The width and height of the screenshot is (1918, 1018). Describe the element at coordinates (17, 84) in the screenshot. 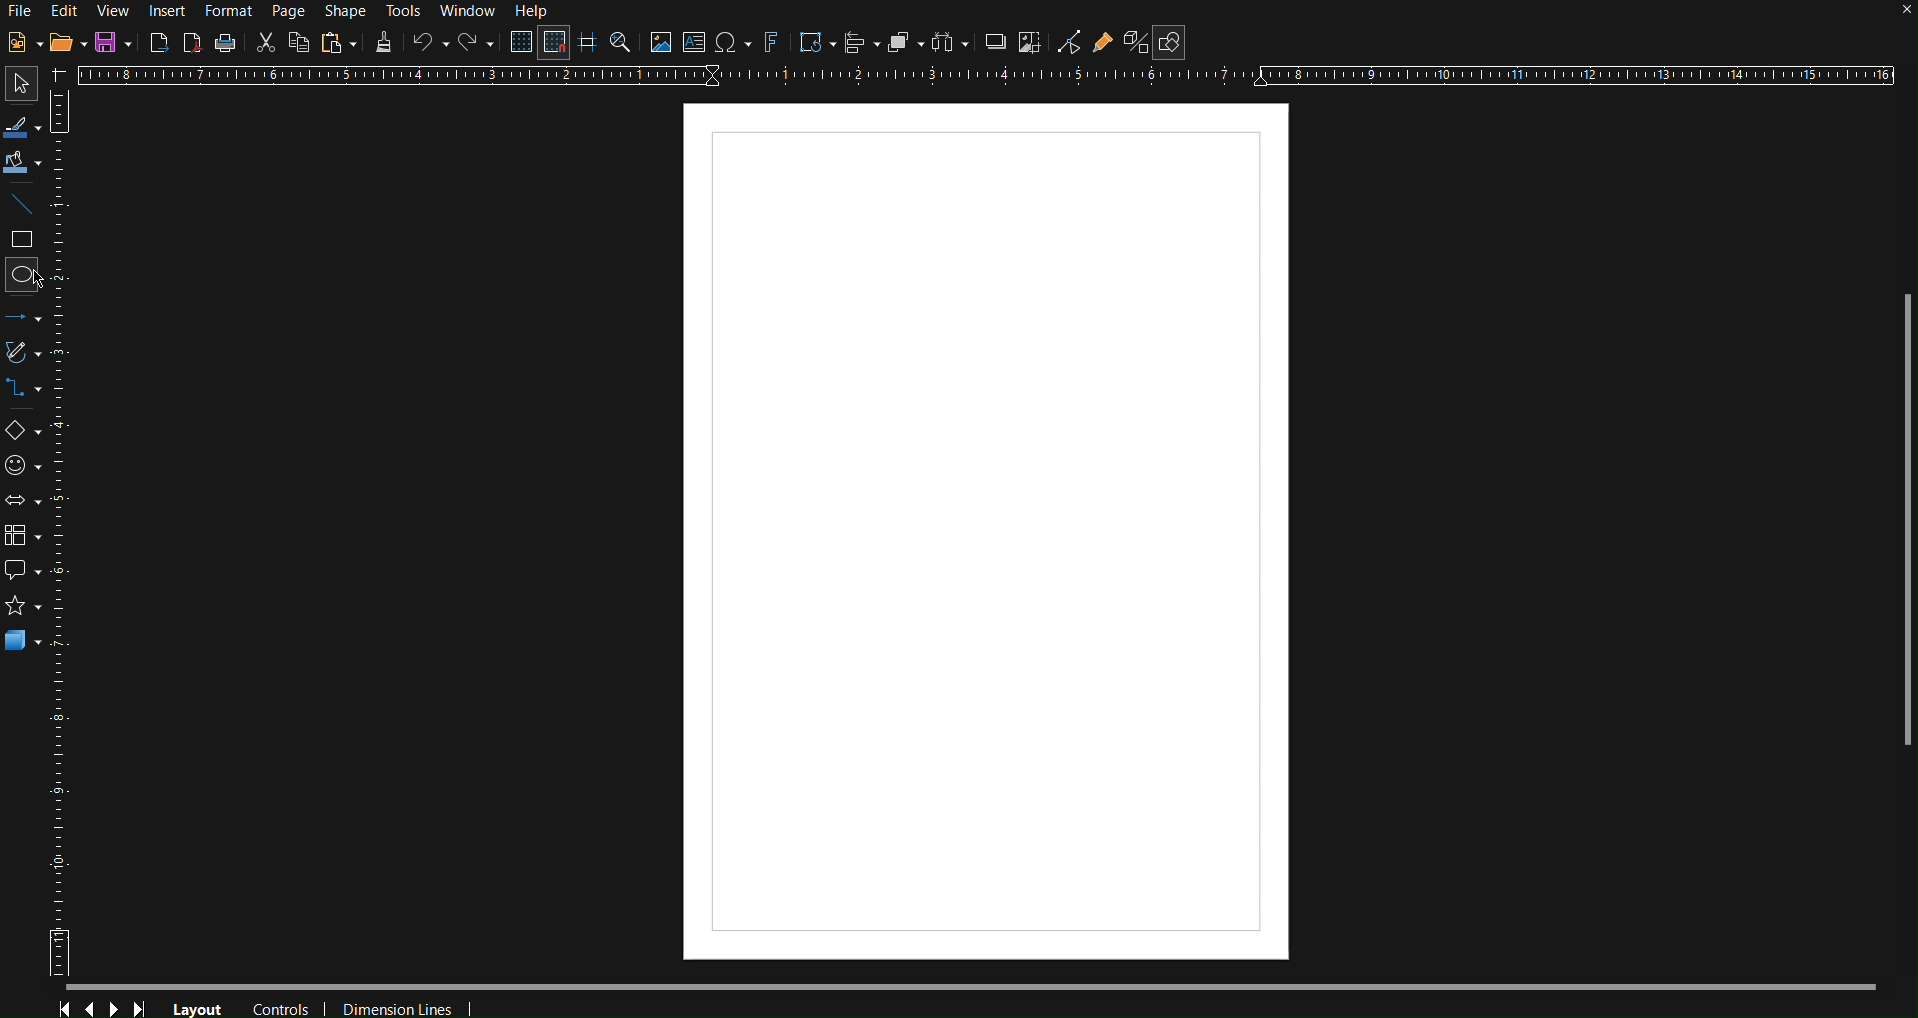

I see `Select` at that location.